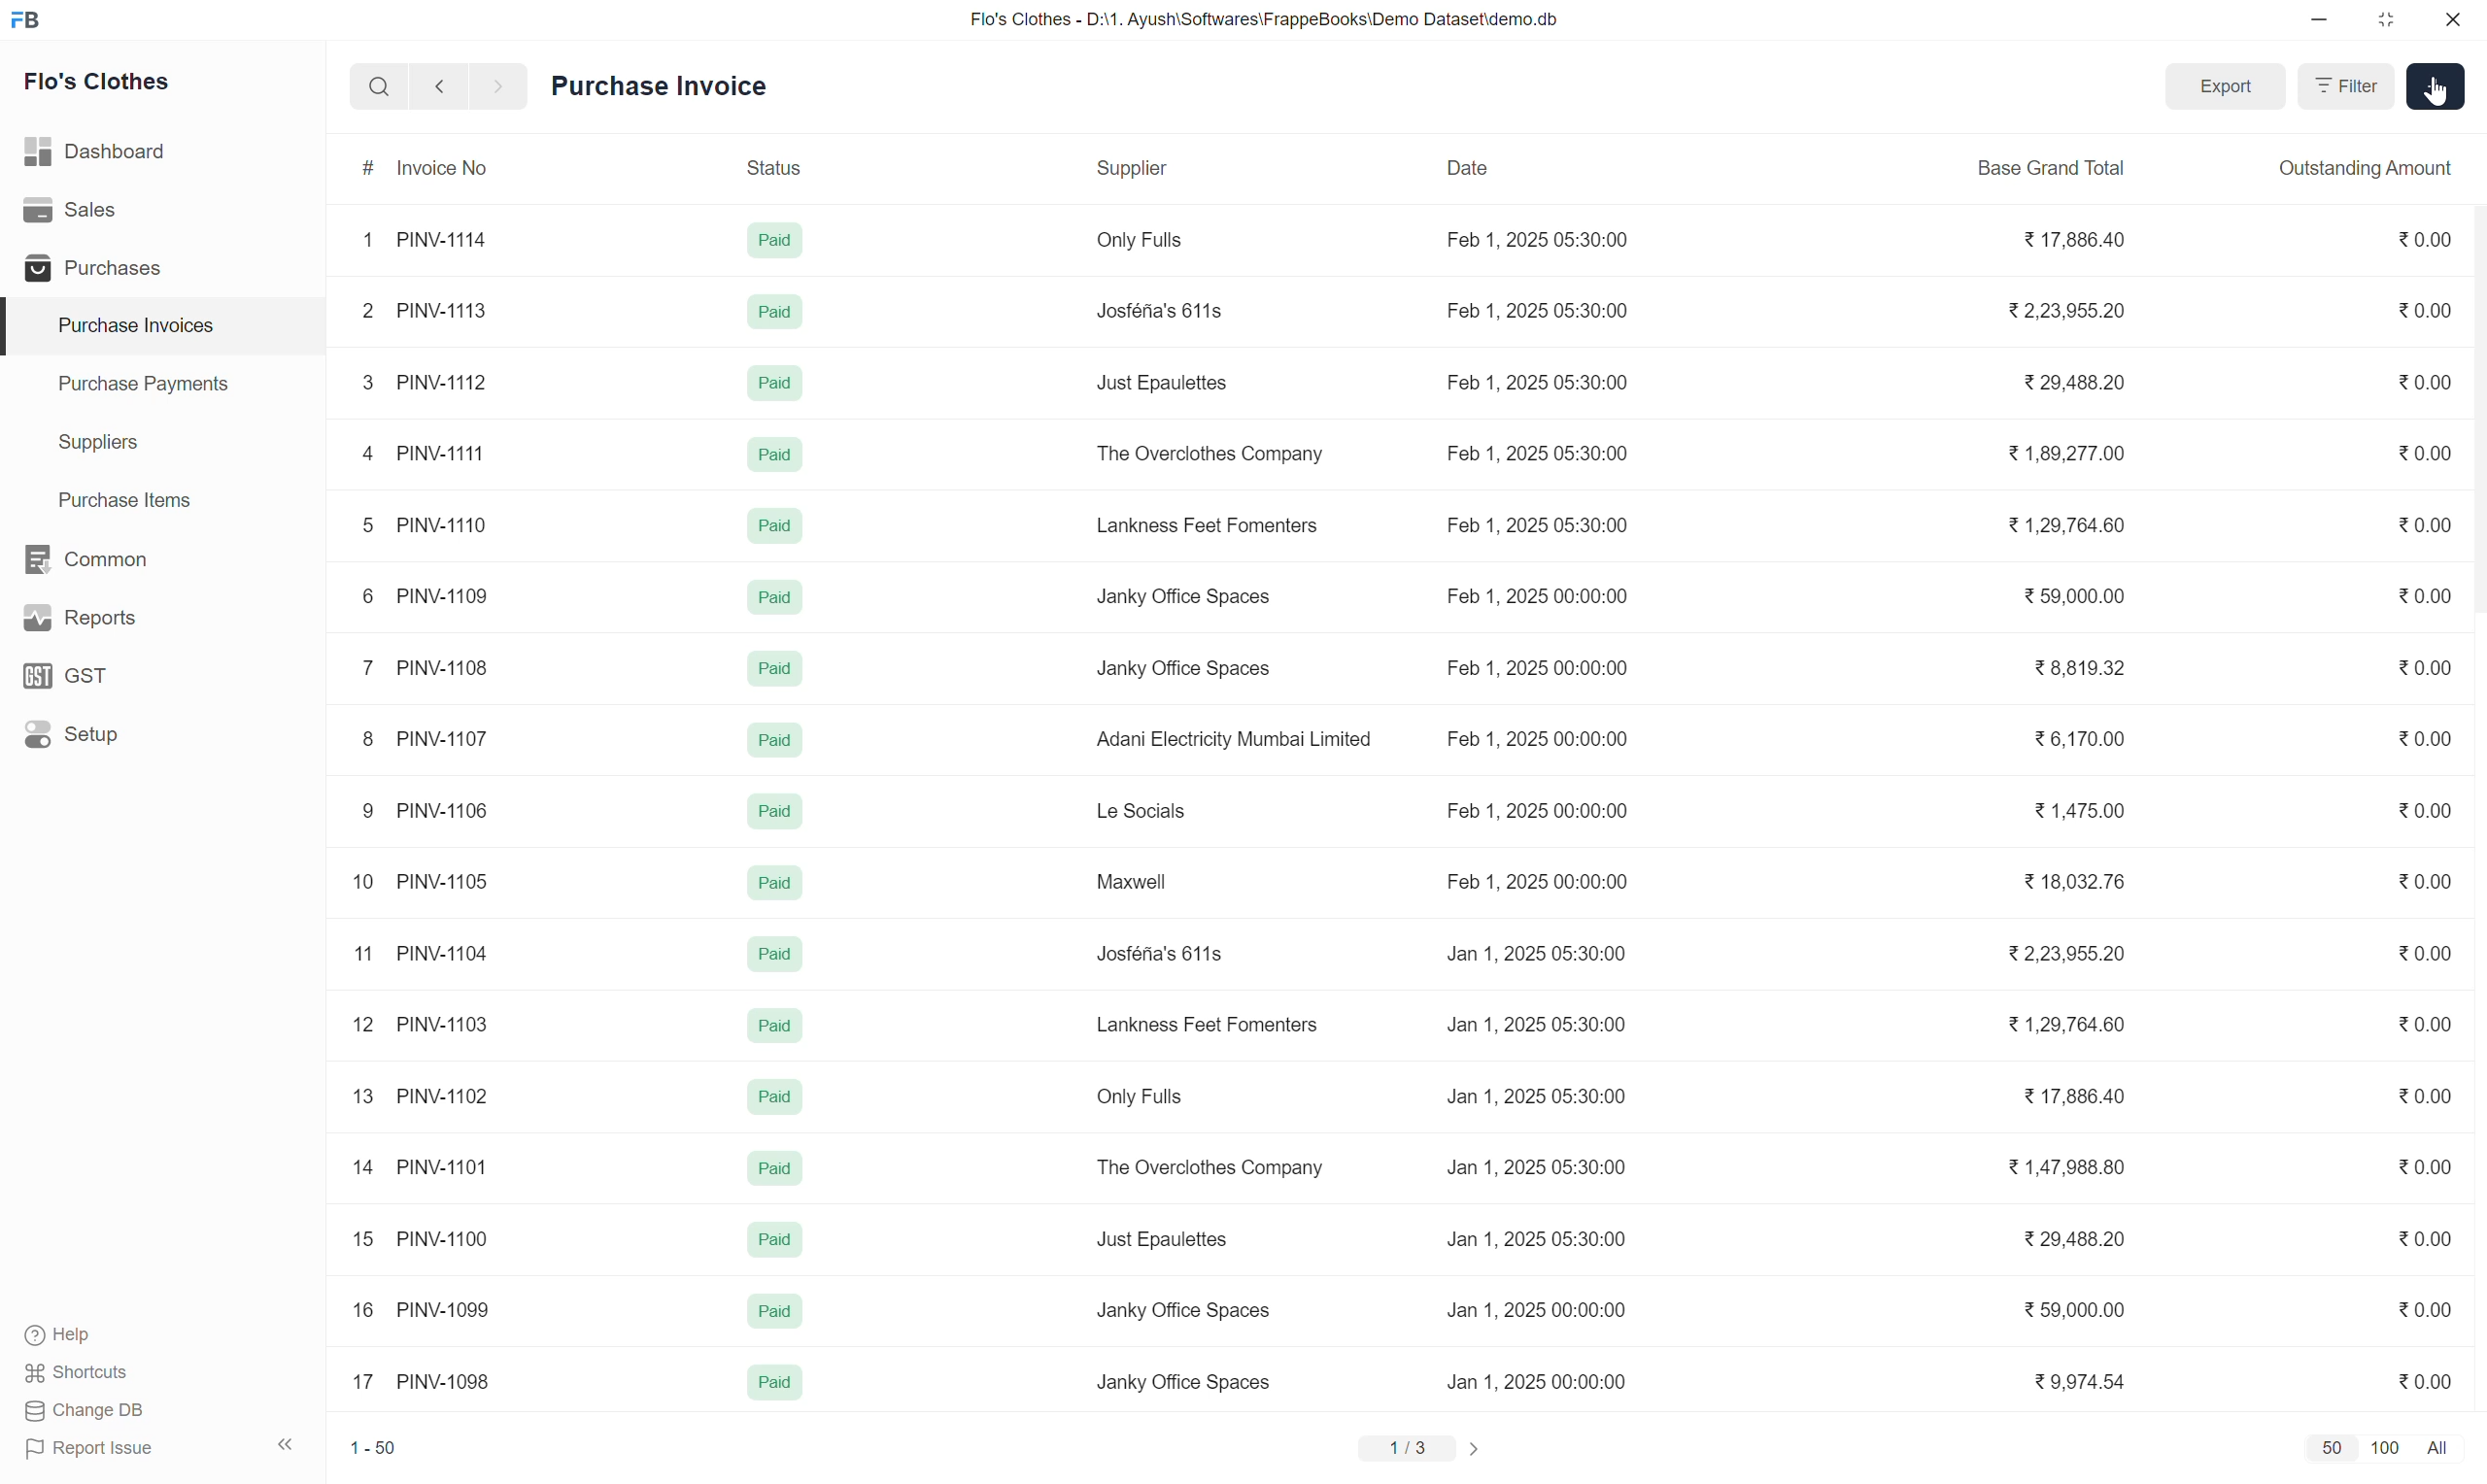 The image size is (2487, 1484). What do you see at coordinates (2079, 810) in the screenshot?
I see `1,475.00` at bounding box center [2079, 810].